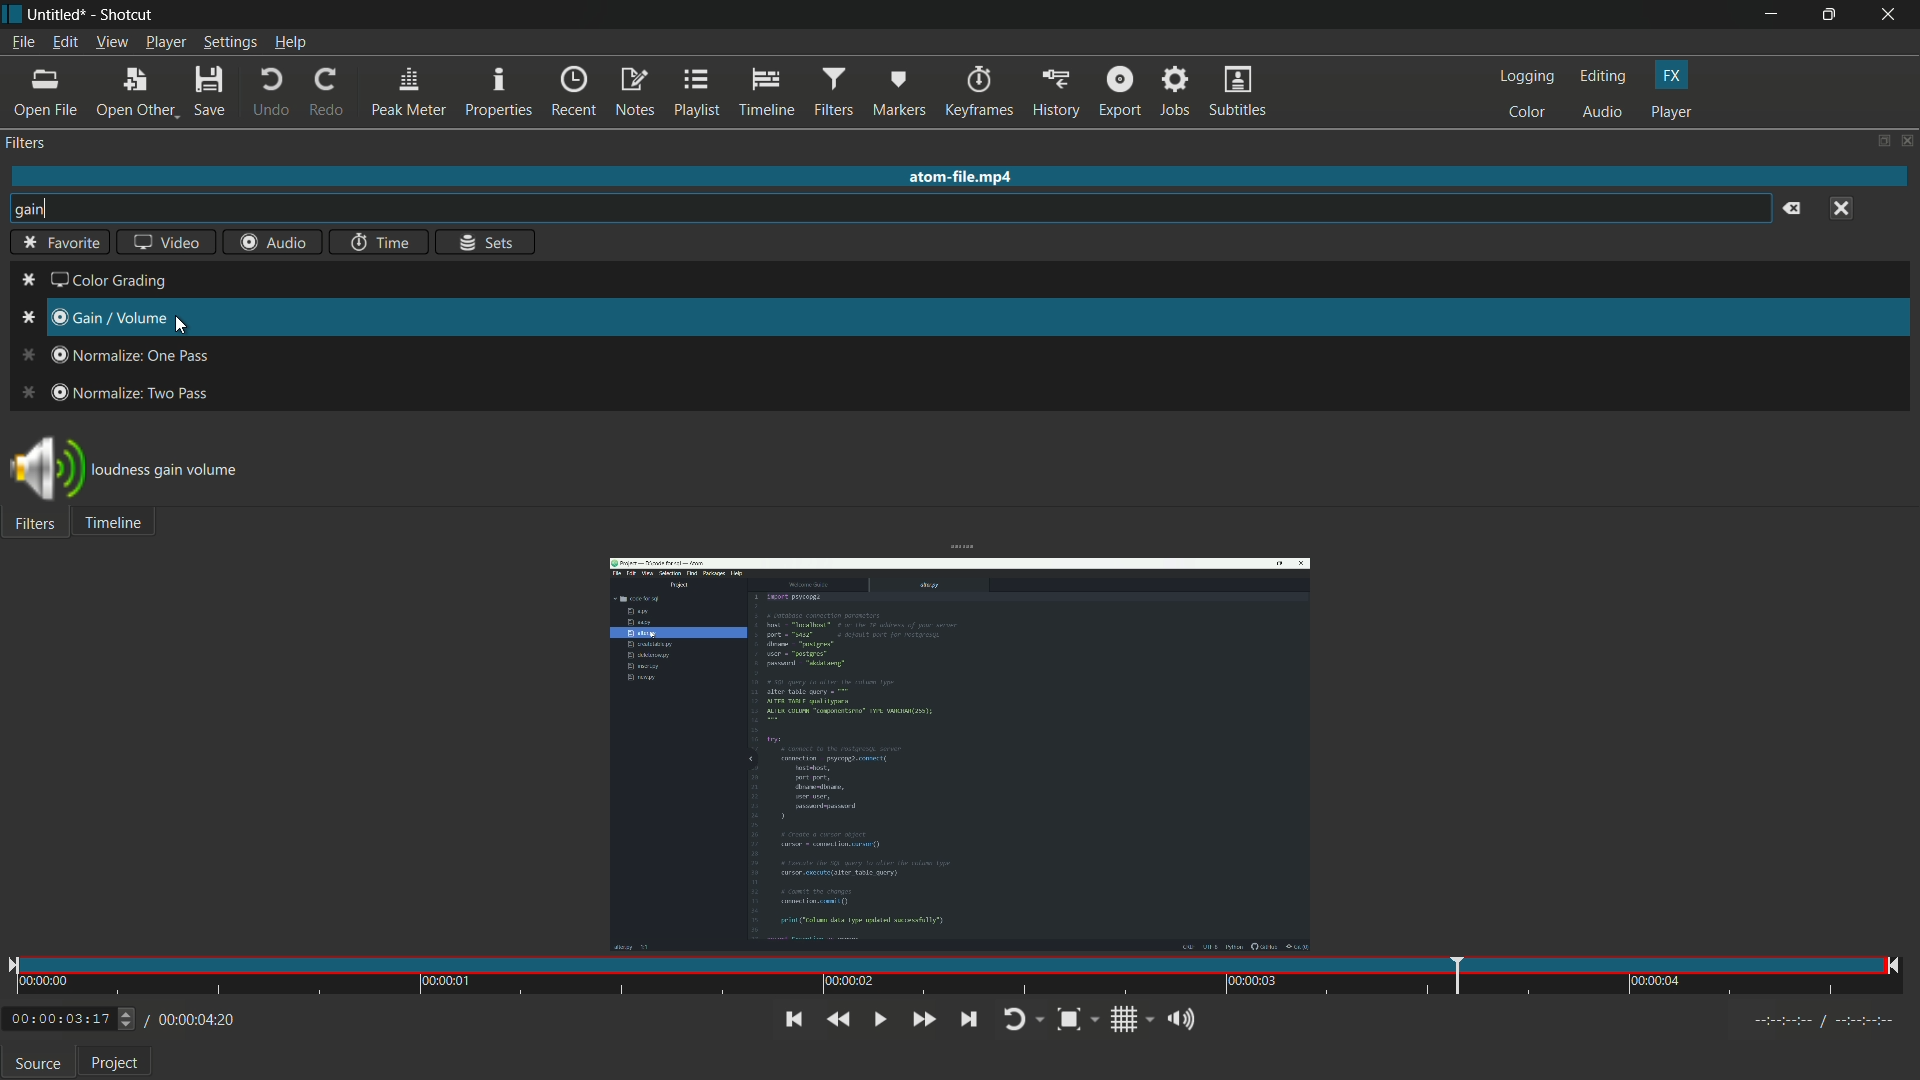 This screenshot has width=1920, height=1080. I want to click on filters, so click(833, 93).